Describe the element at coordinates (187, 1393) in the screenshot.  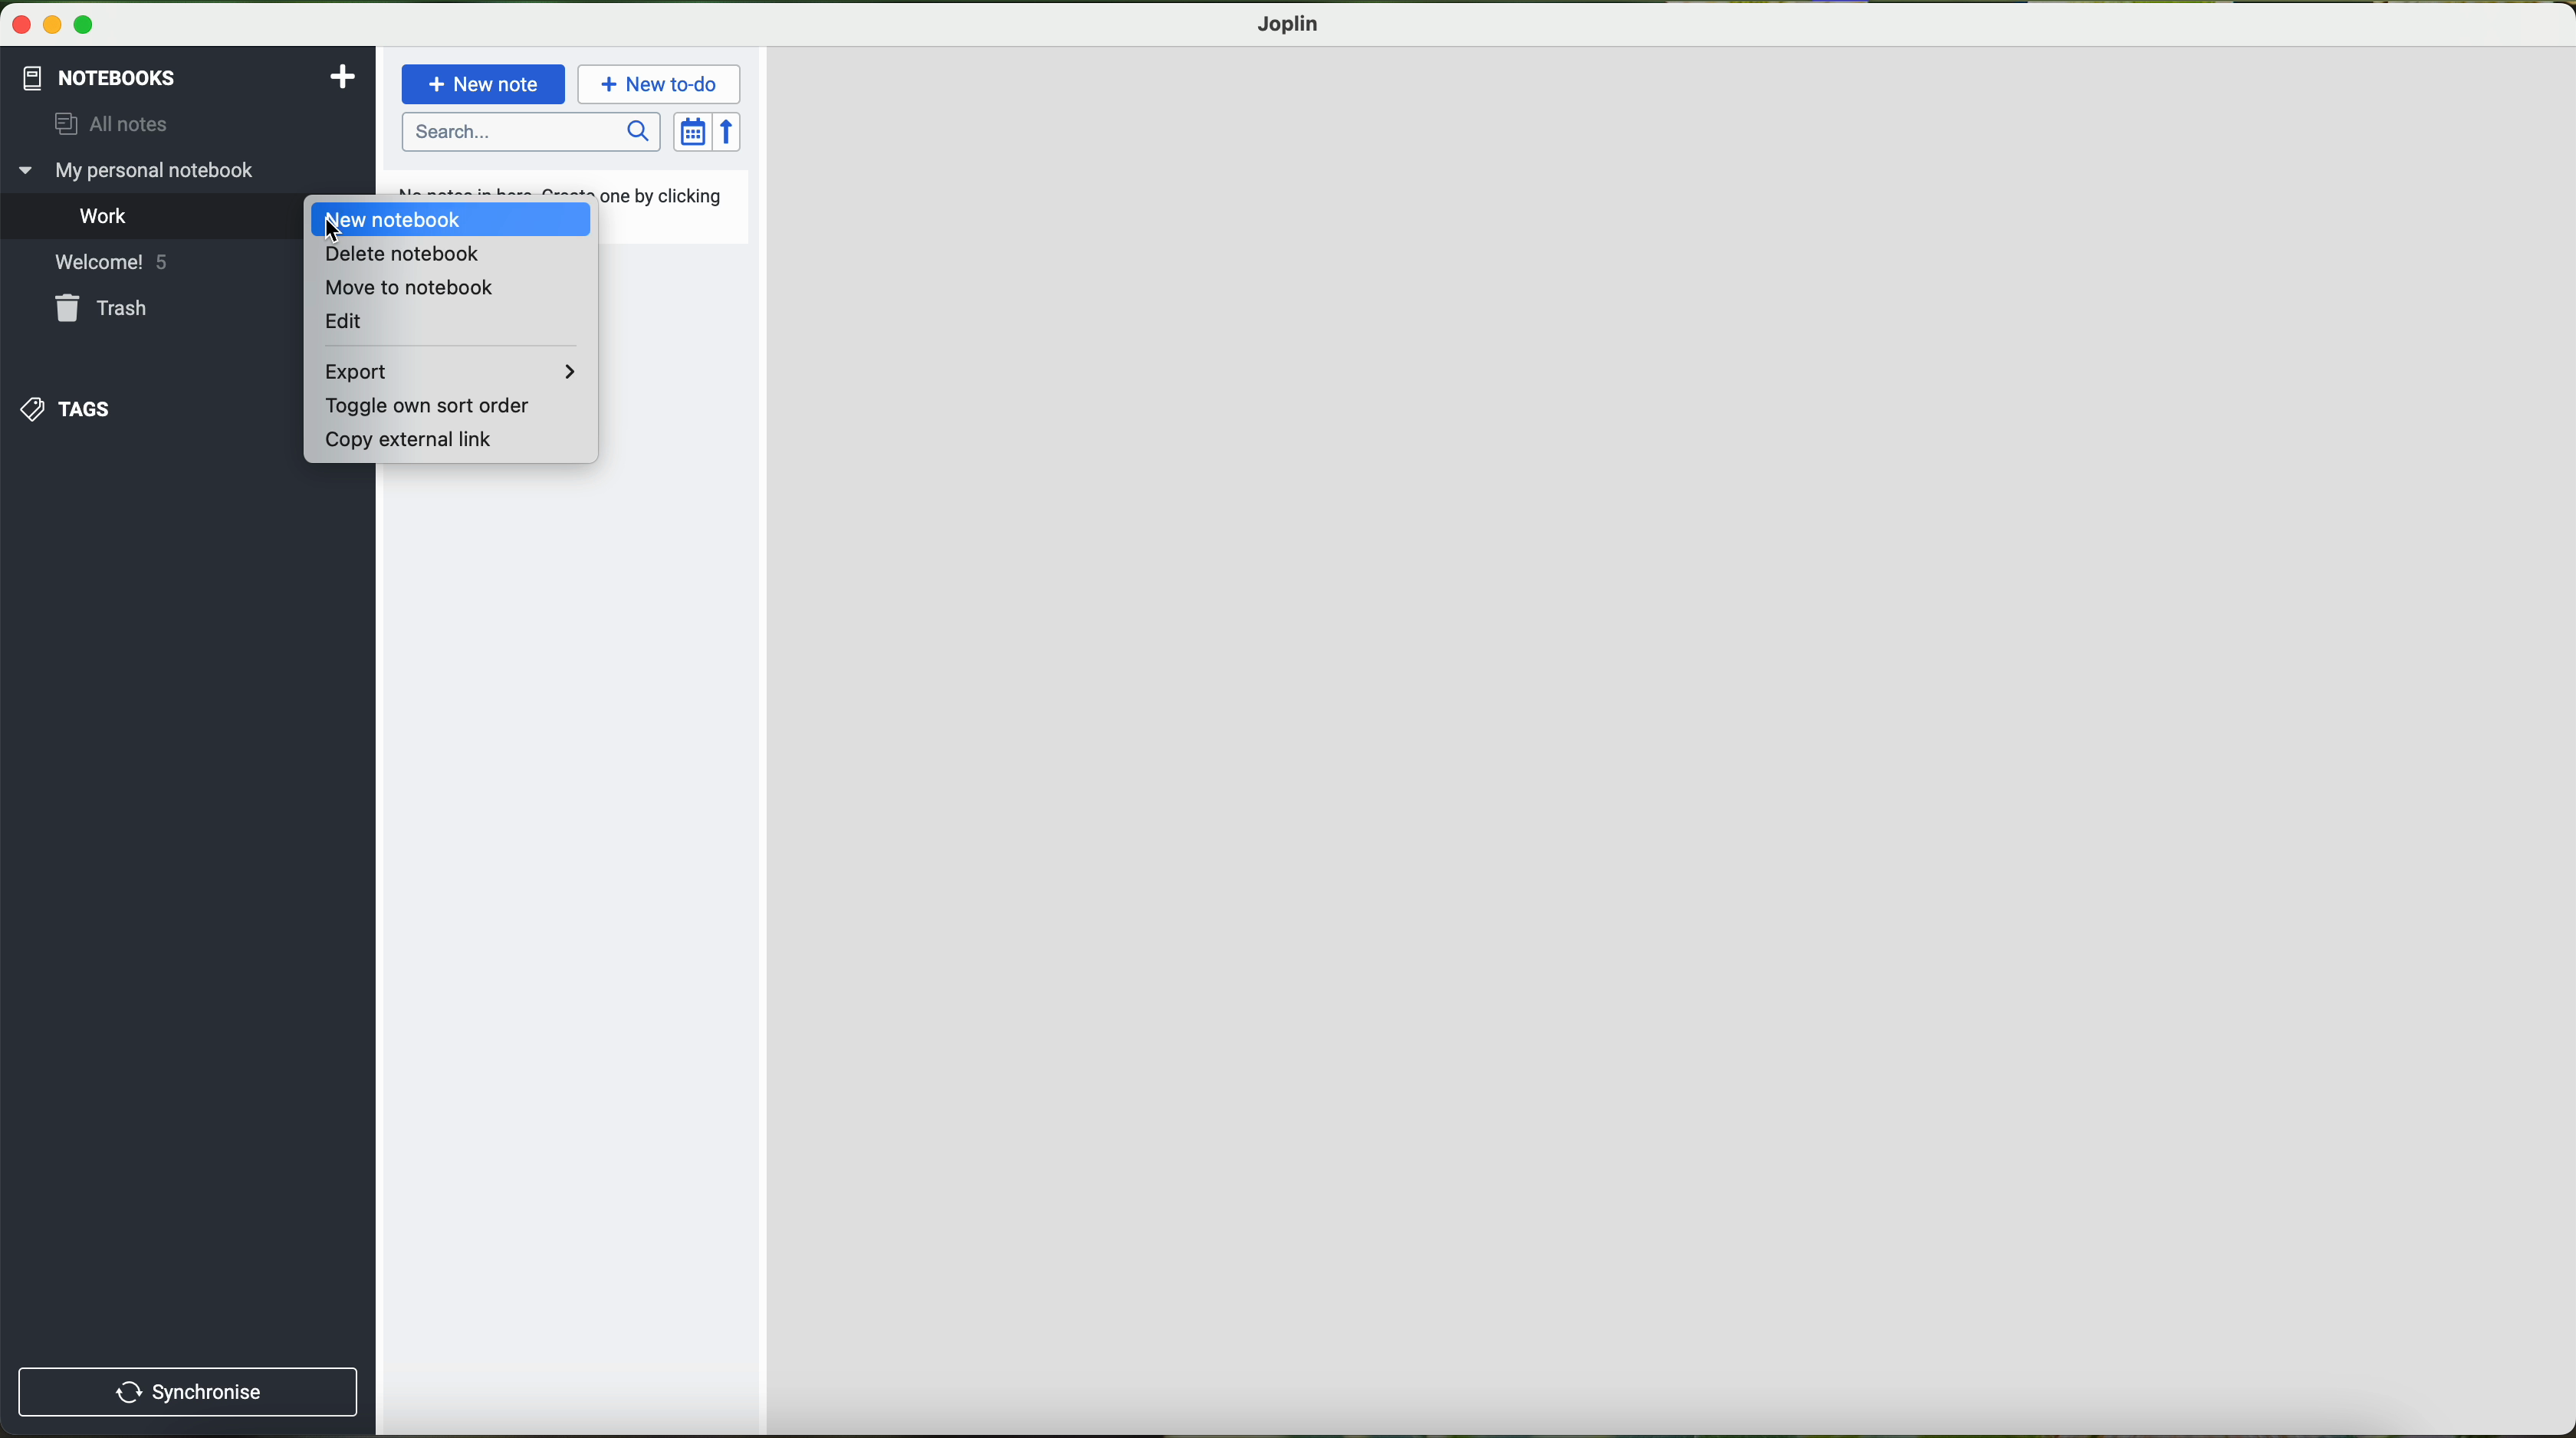
I see `synchronise button` at that location.